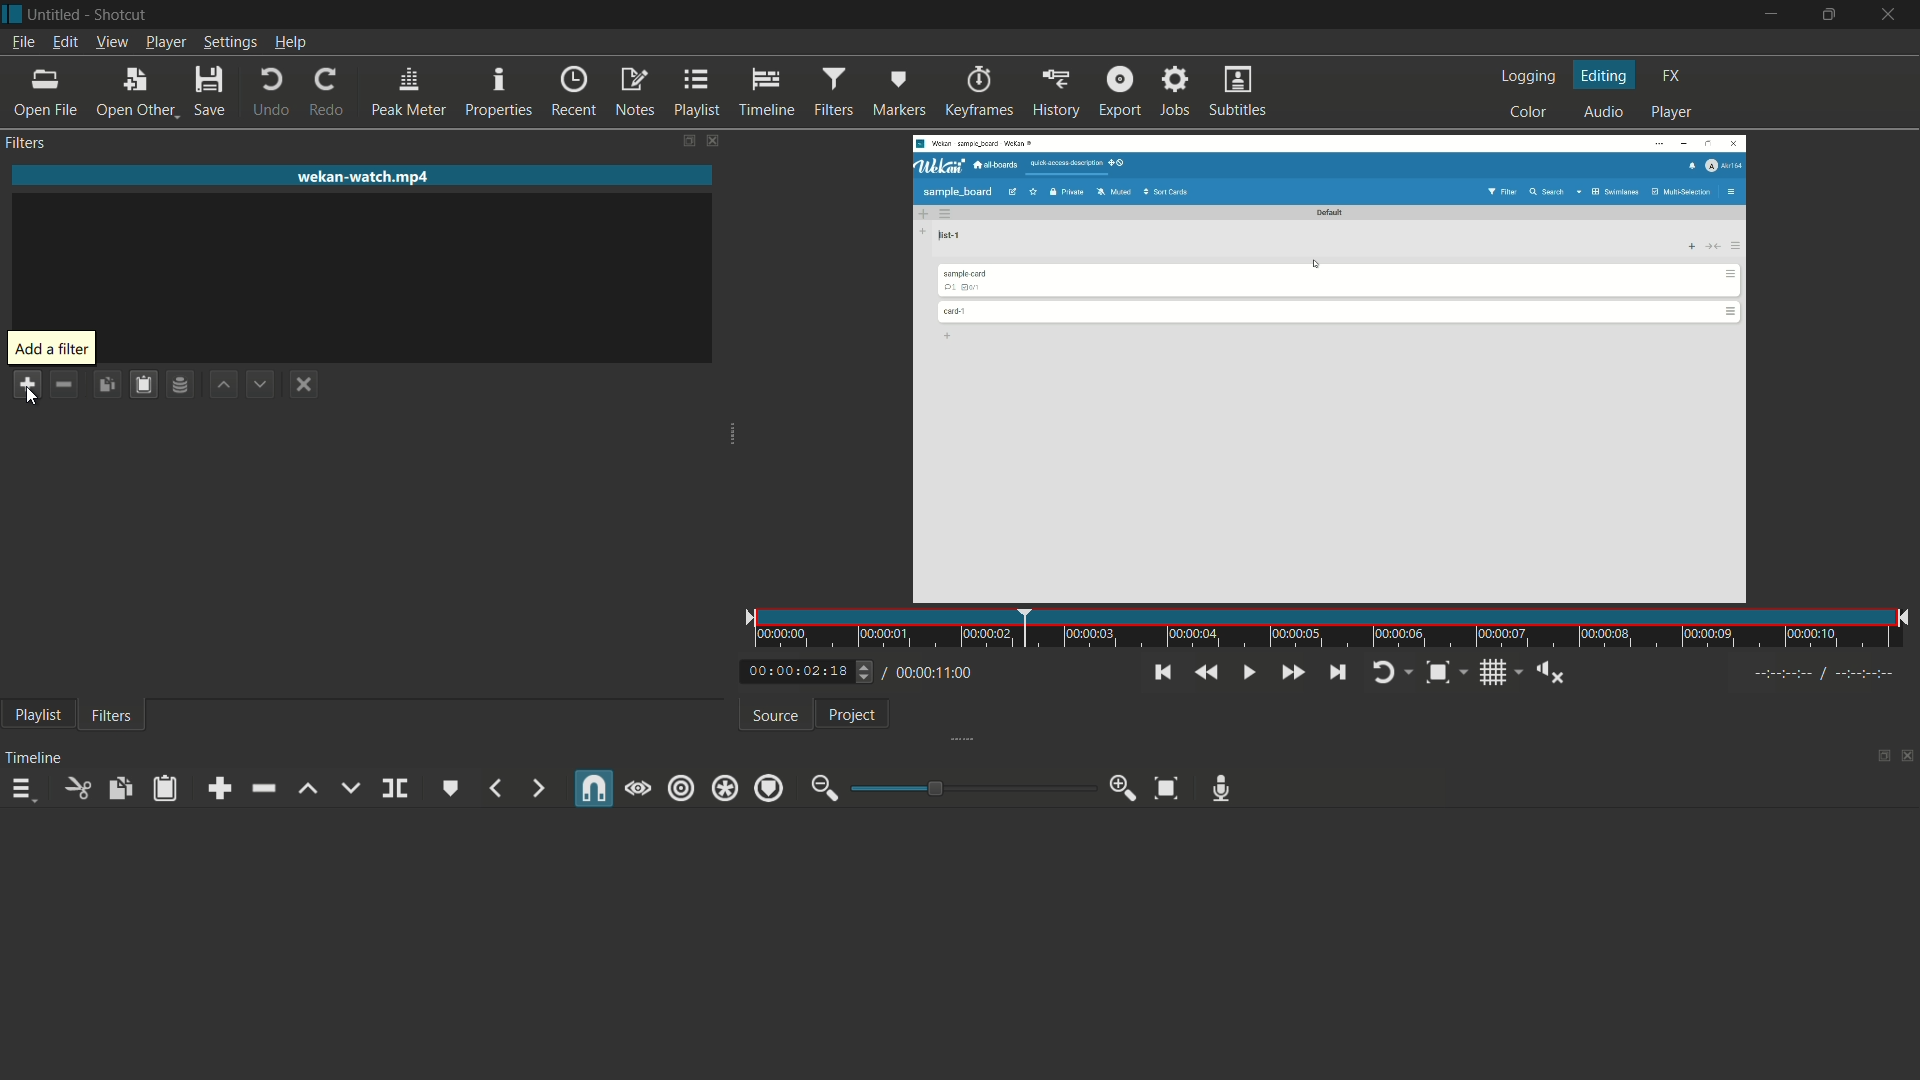 The width and height of the screenshot is (1920, 1080). What do you see at coordinates (695, 93) in the screenshot?
I see `playlist` at bounding box center [695, 93].